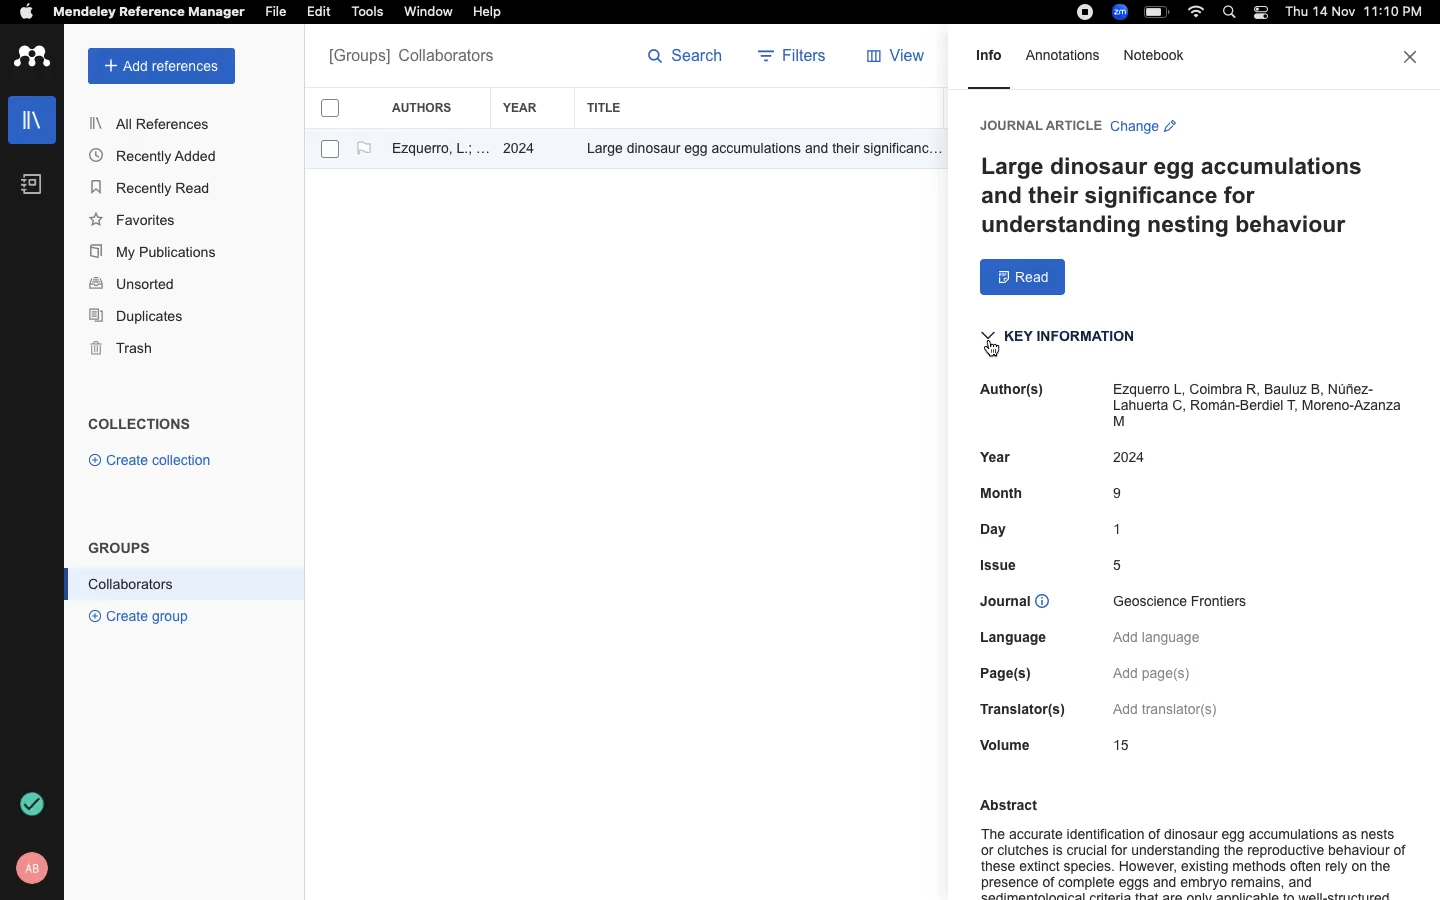 This screenshot has height=900, width=1440. What do you see at coordinates (35, 868) in the screenshot?
I see `profile` at bounding box center [35, 868].